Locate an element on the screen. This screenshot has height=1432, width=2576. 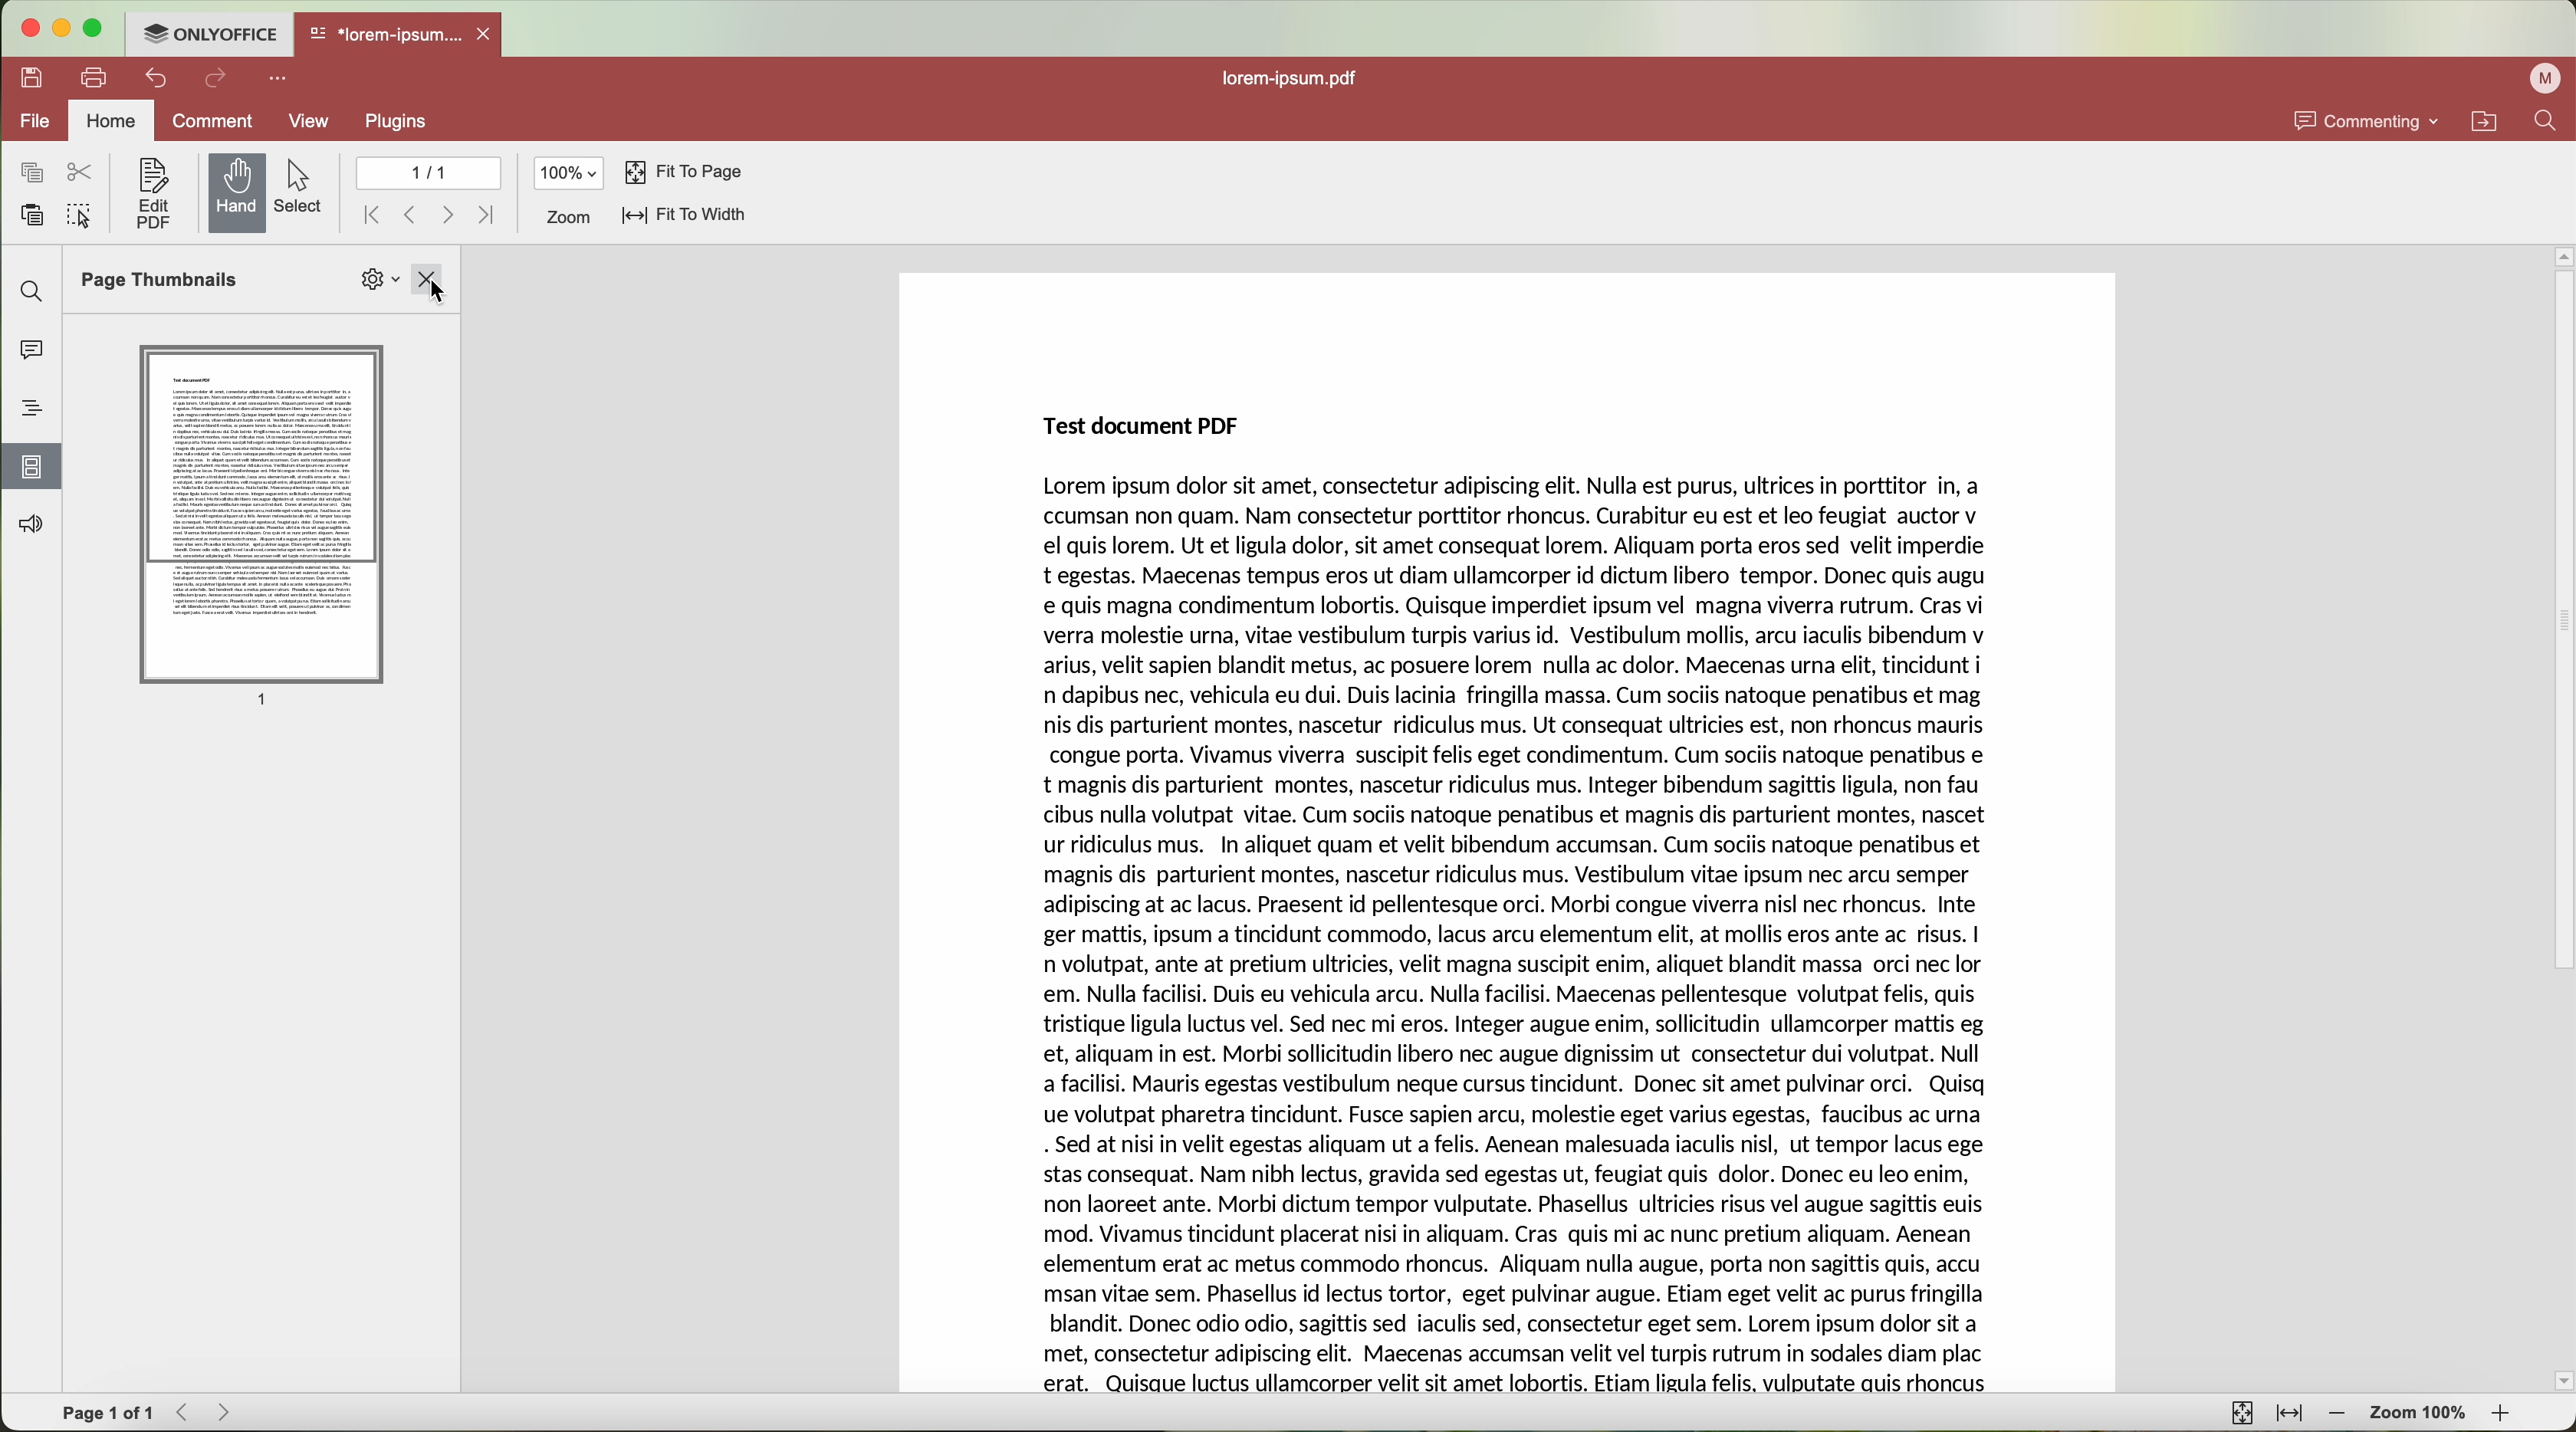
cut is located at coordinates (82, 173).